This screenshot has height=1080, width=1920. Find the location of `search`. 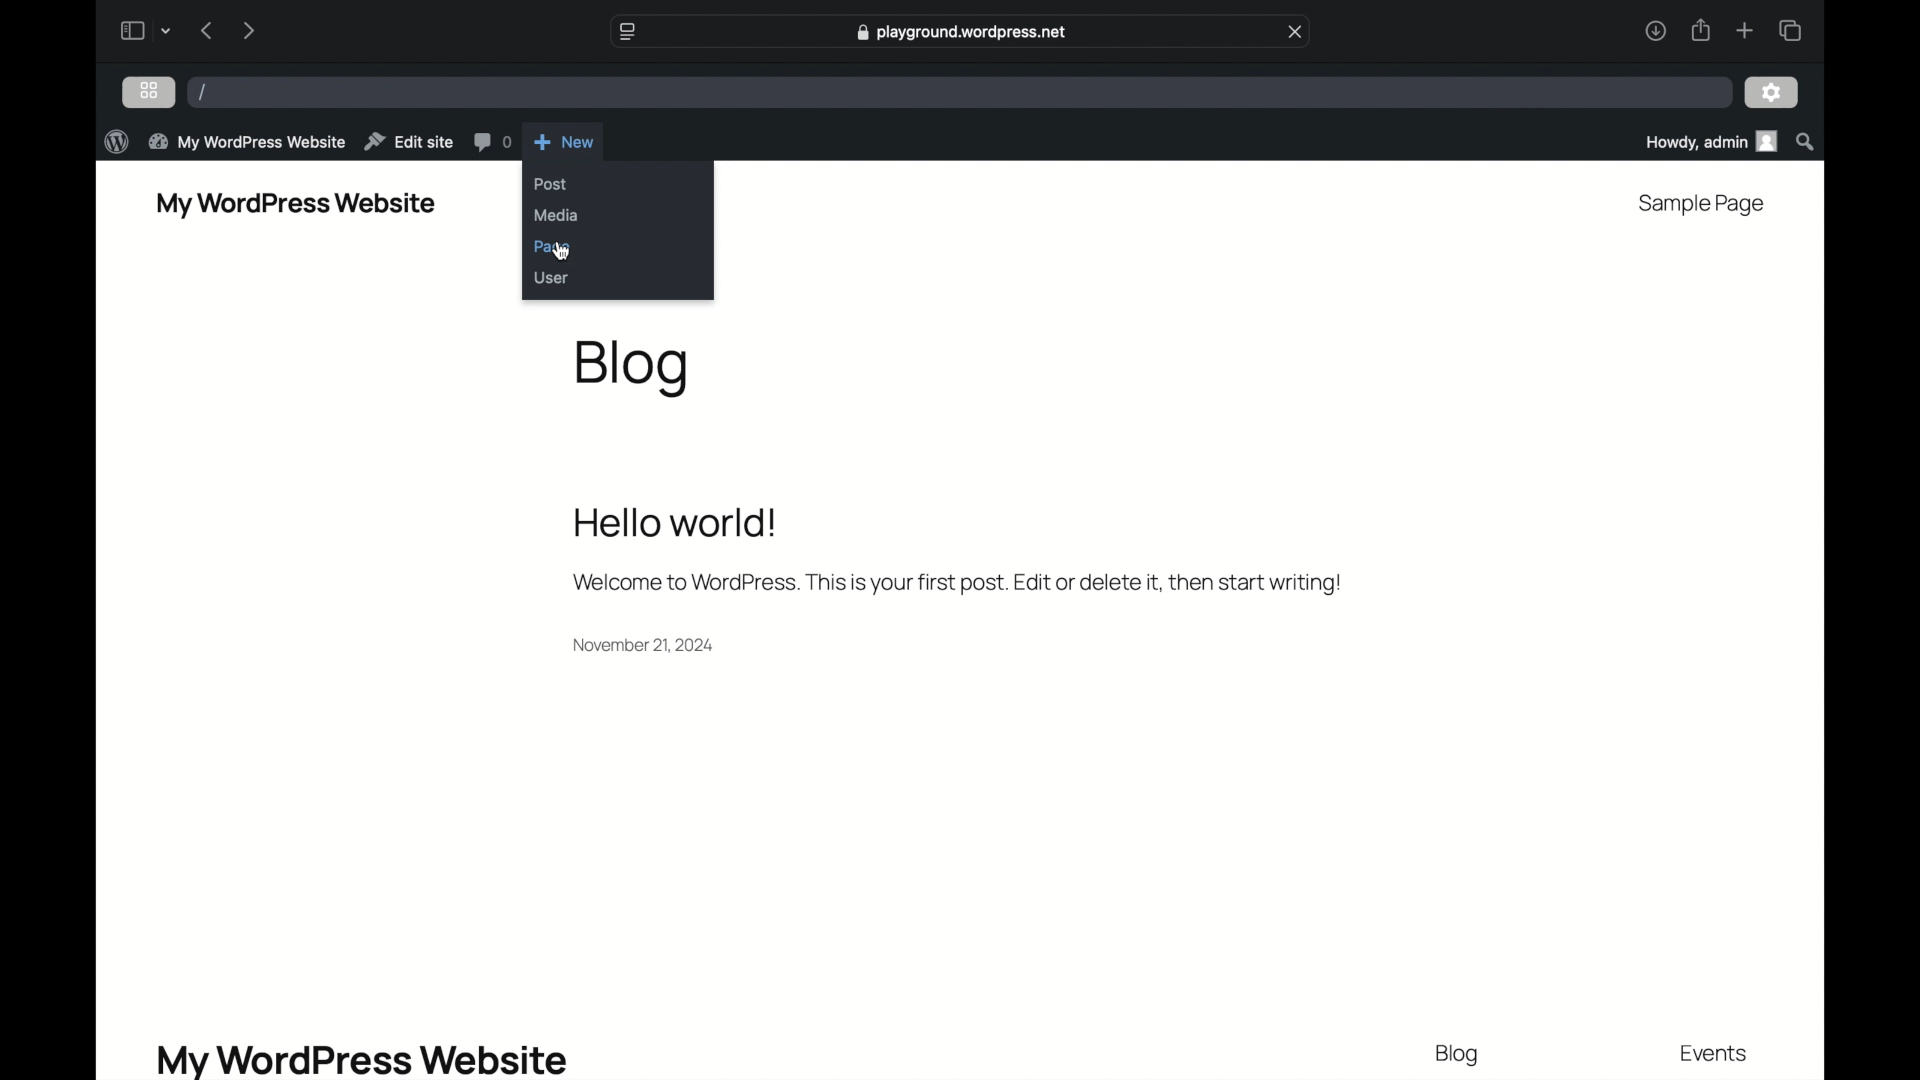

search is located at coordinates (1807, 142).